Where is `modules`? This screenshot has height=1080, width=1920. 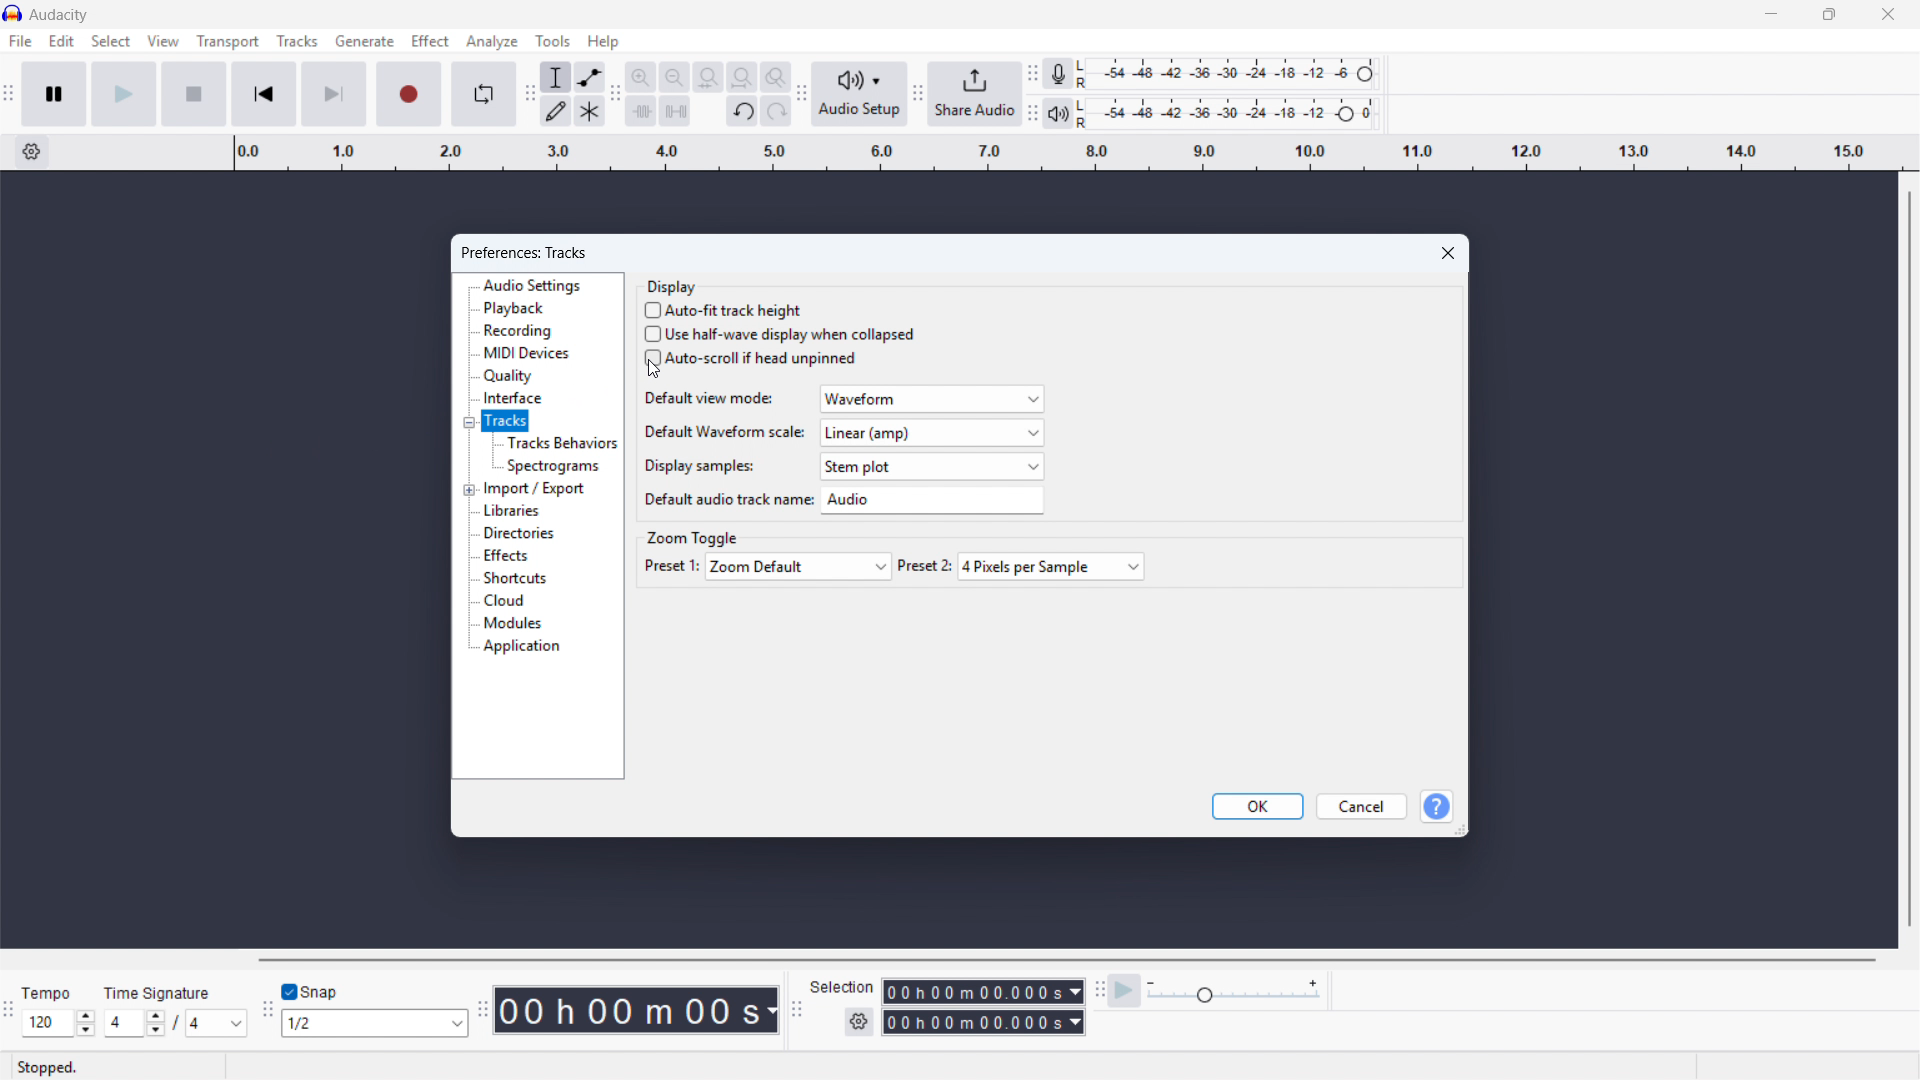
modules is located at coordinates (514, 622).